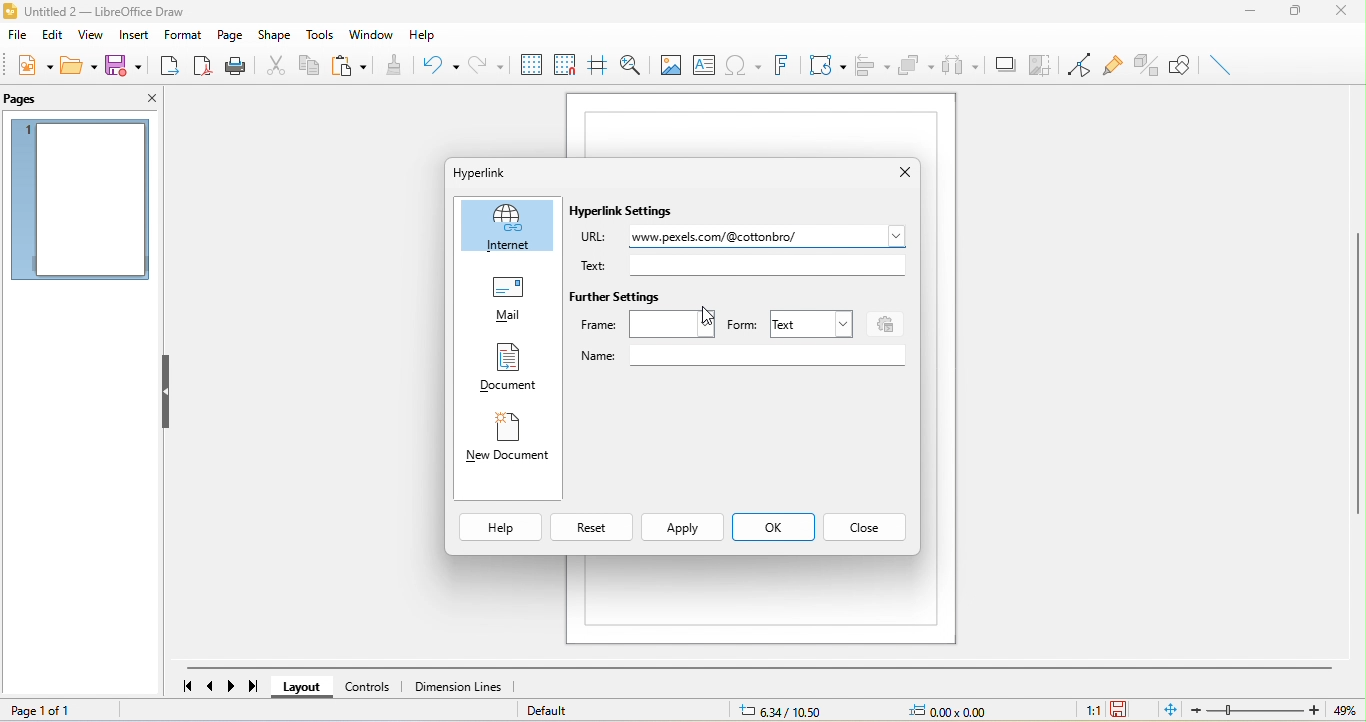  What do you see at coordinates (460, 688) in the screenshot?
I see `dimension line` at bounding box center [460, 688].